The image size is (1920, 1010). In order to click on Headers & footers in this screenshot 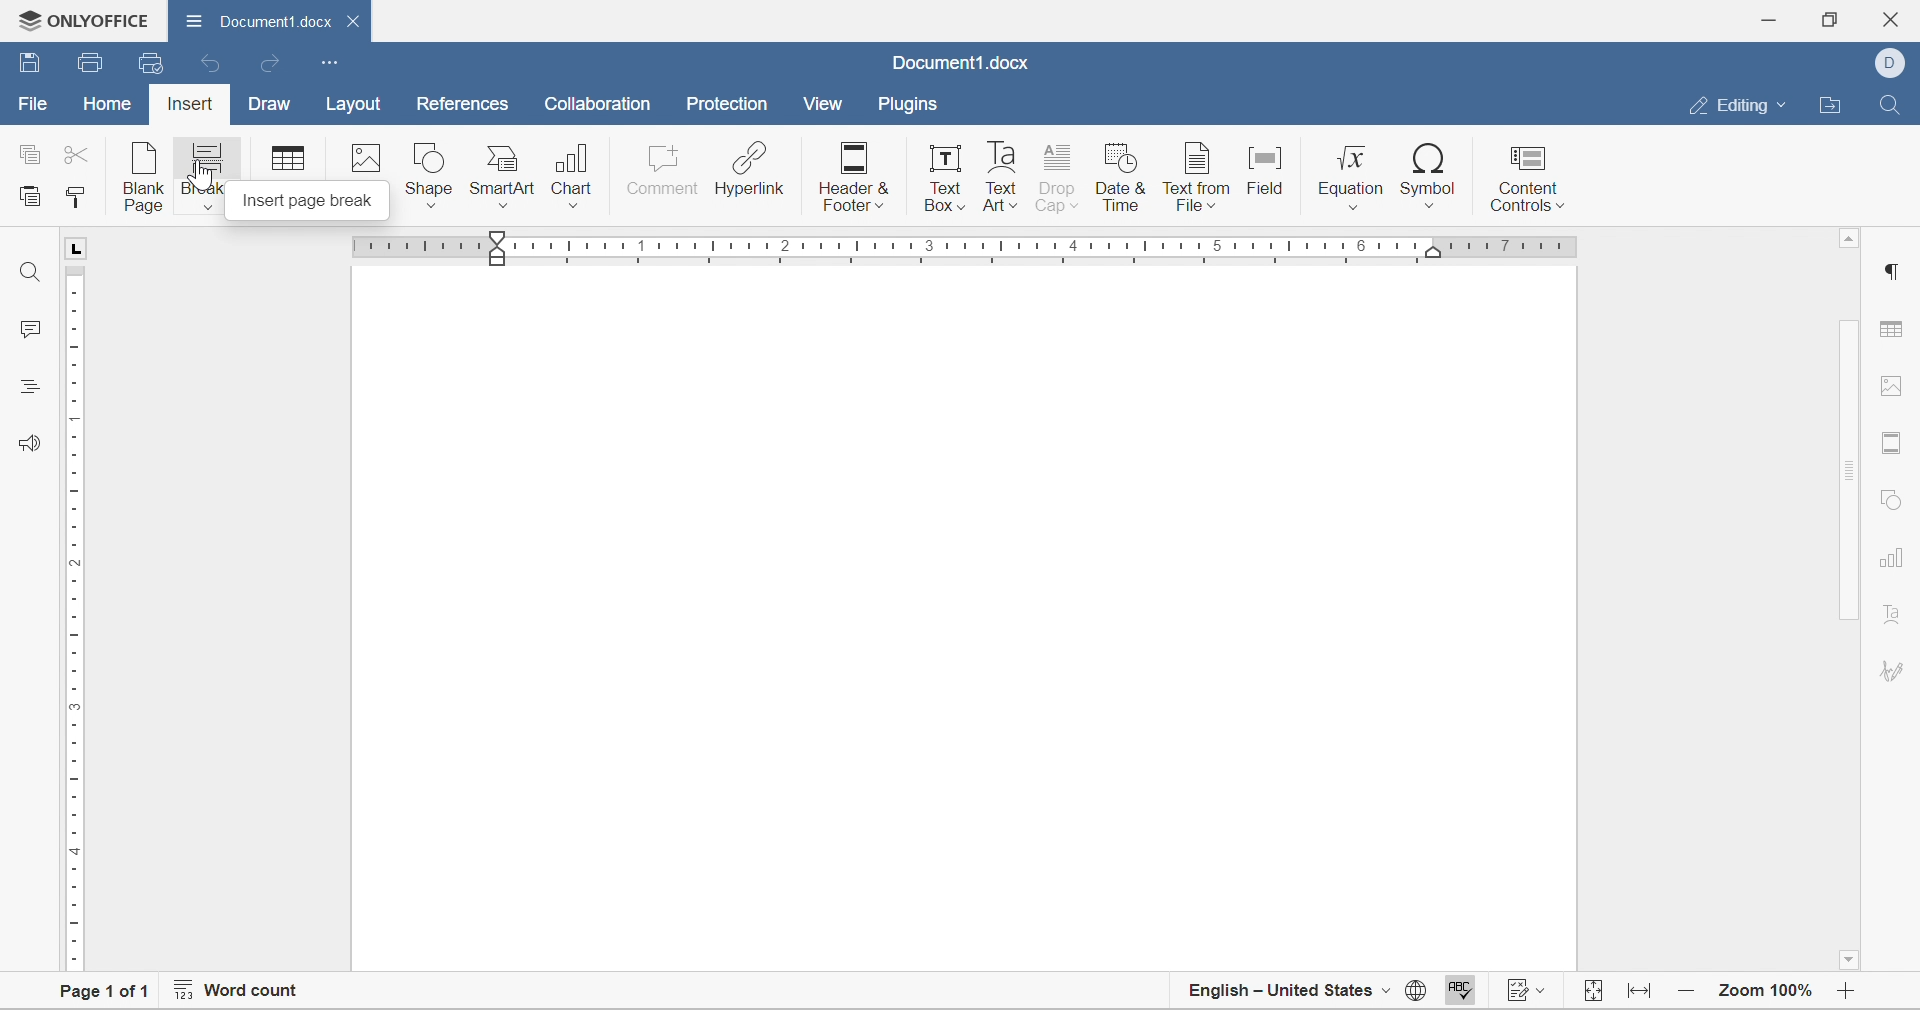, I will do `click(853, 179)`.